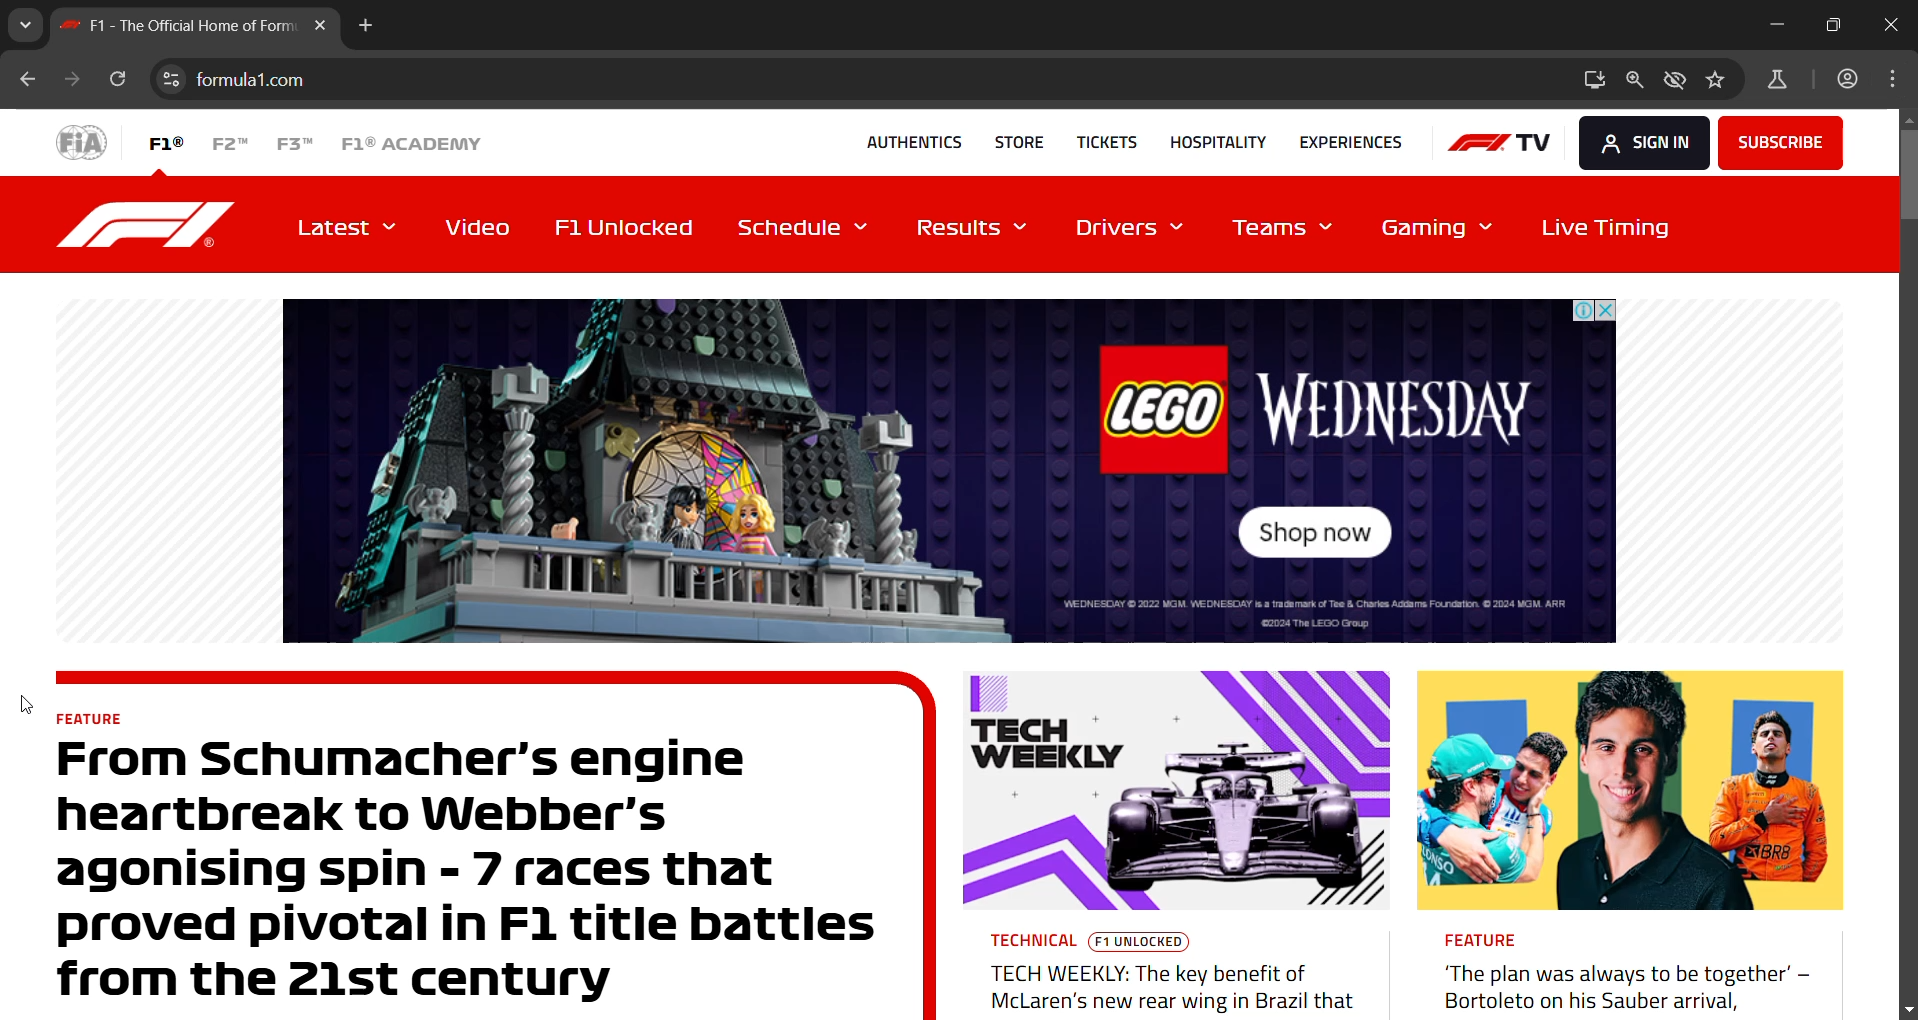 Image resolution: width=1918 pixels, height=1020 pixels. Describe the element at coordinates (1720, 82) in the screenshot. I see `bookmark` at that location.